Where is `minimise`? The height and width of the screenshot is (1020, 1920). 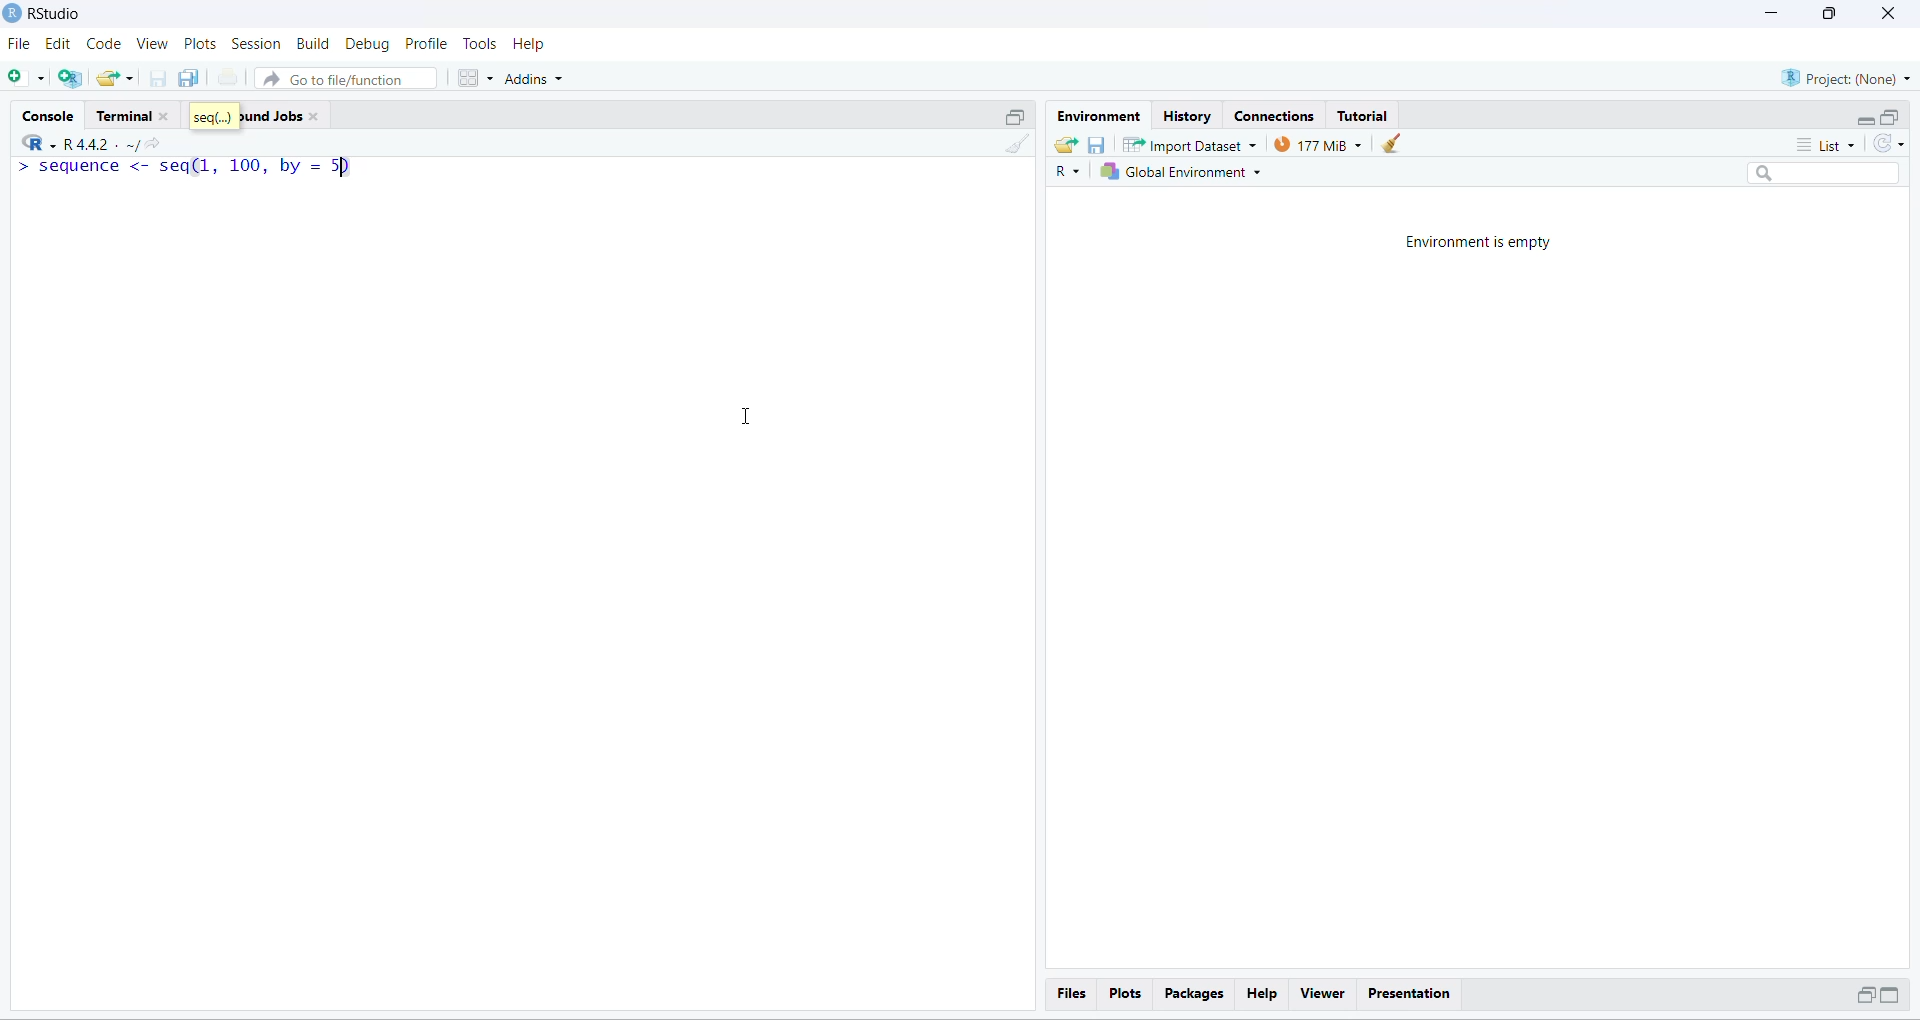 minimise is located at coordinates (1773, 12).